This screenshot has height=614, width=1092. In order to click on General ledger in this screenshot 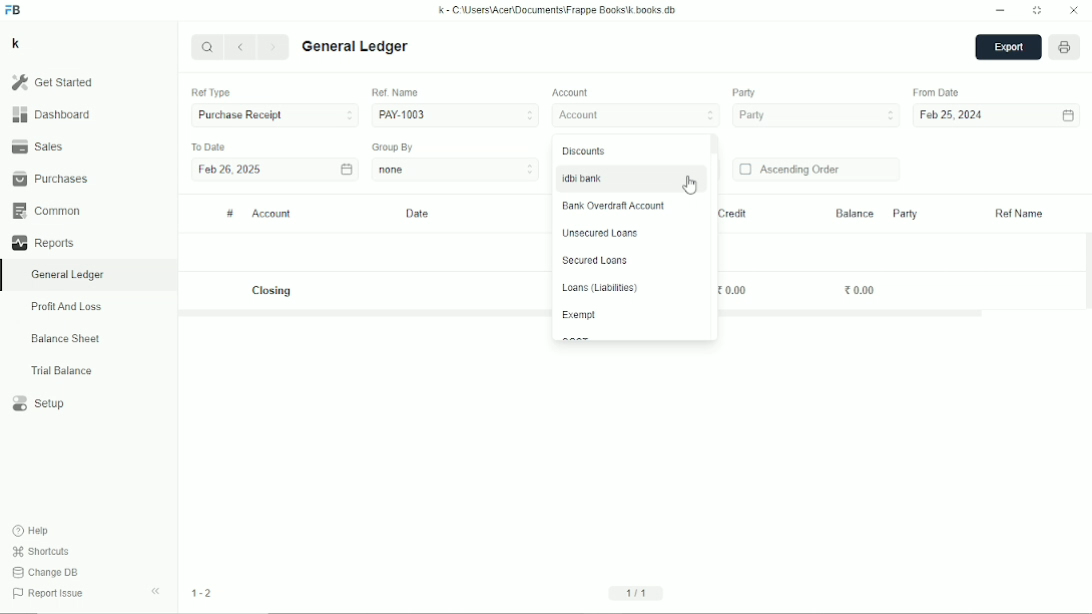, I will do `click(356, 47)`.